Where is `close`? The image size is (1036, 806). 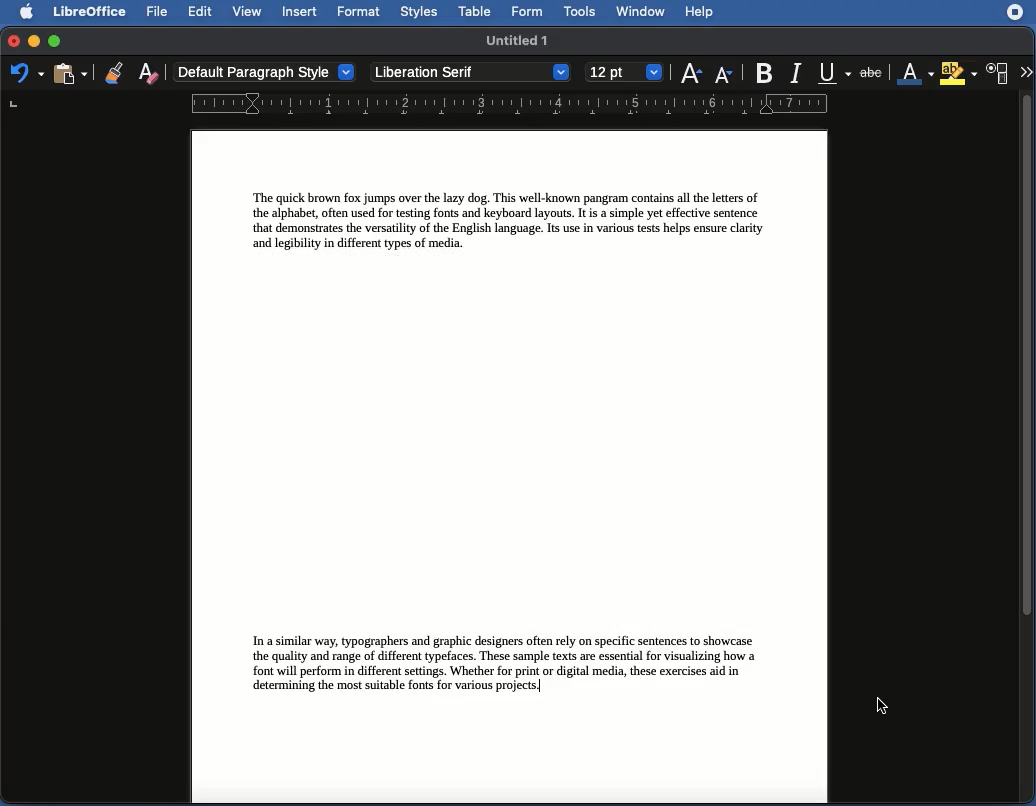
close is located at coordinates (12, 43).